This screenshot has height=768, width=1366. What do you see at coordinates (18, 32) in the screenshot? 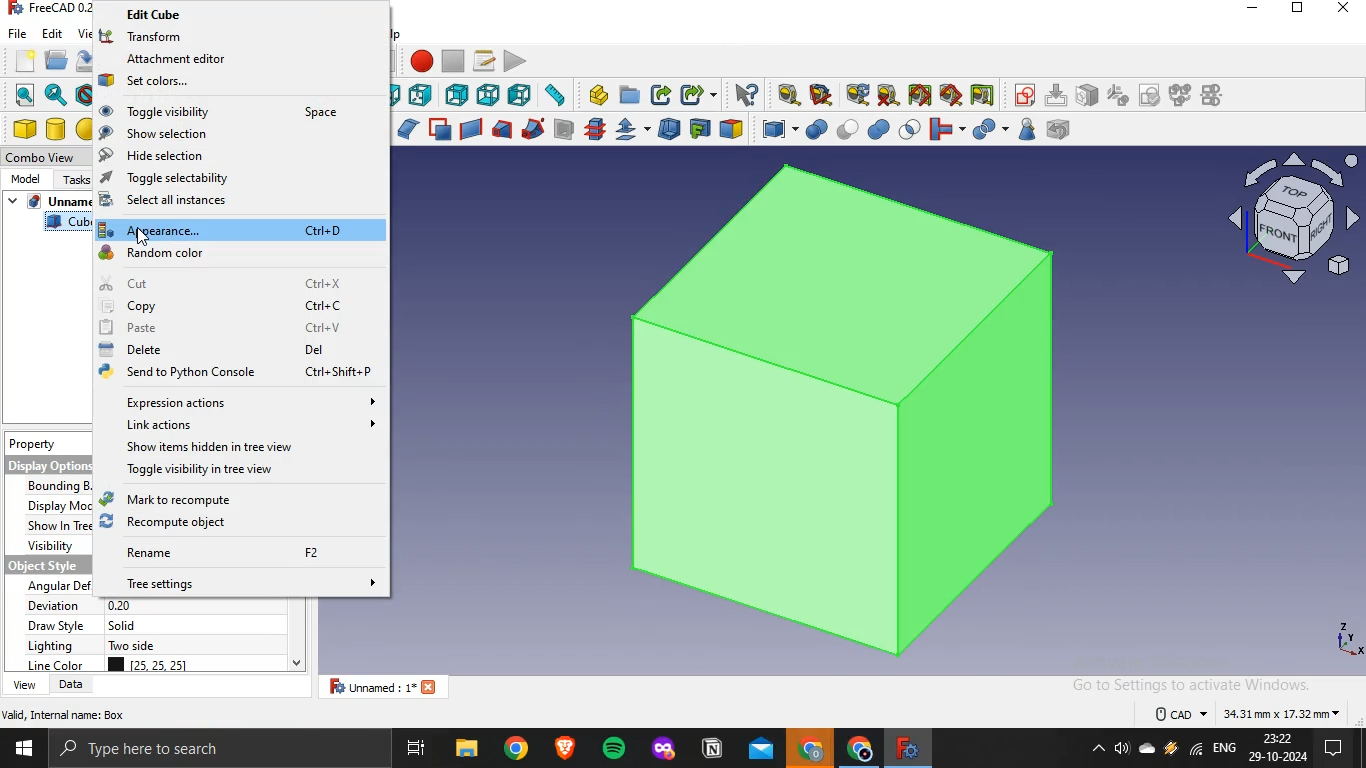
I see `file` at bounding box center [18, 32].